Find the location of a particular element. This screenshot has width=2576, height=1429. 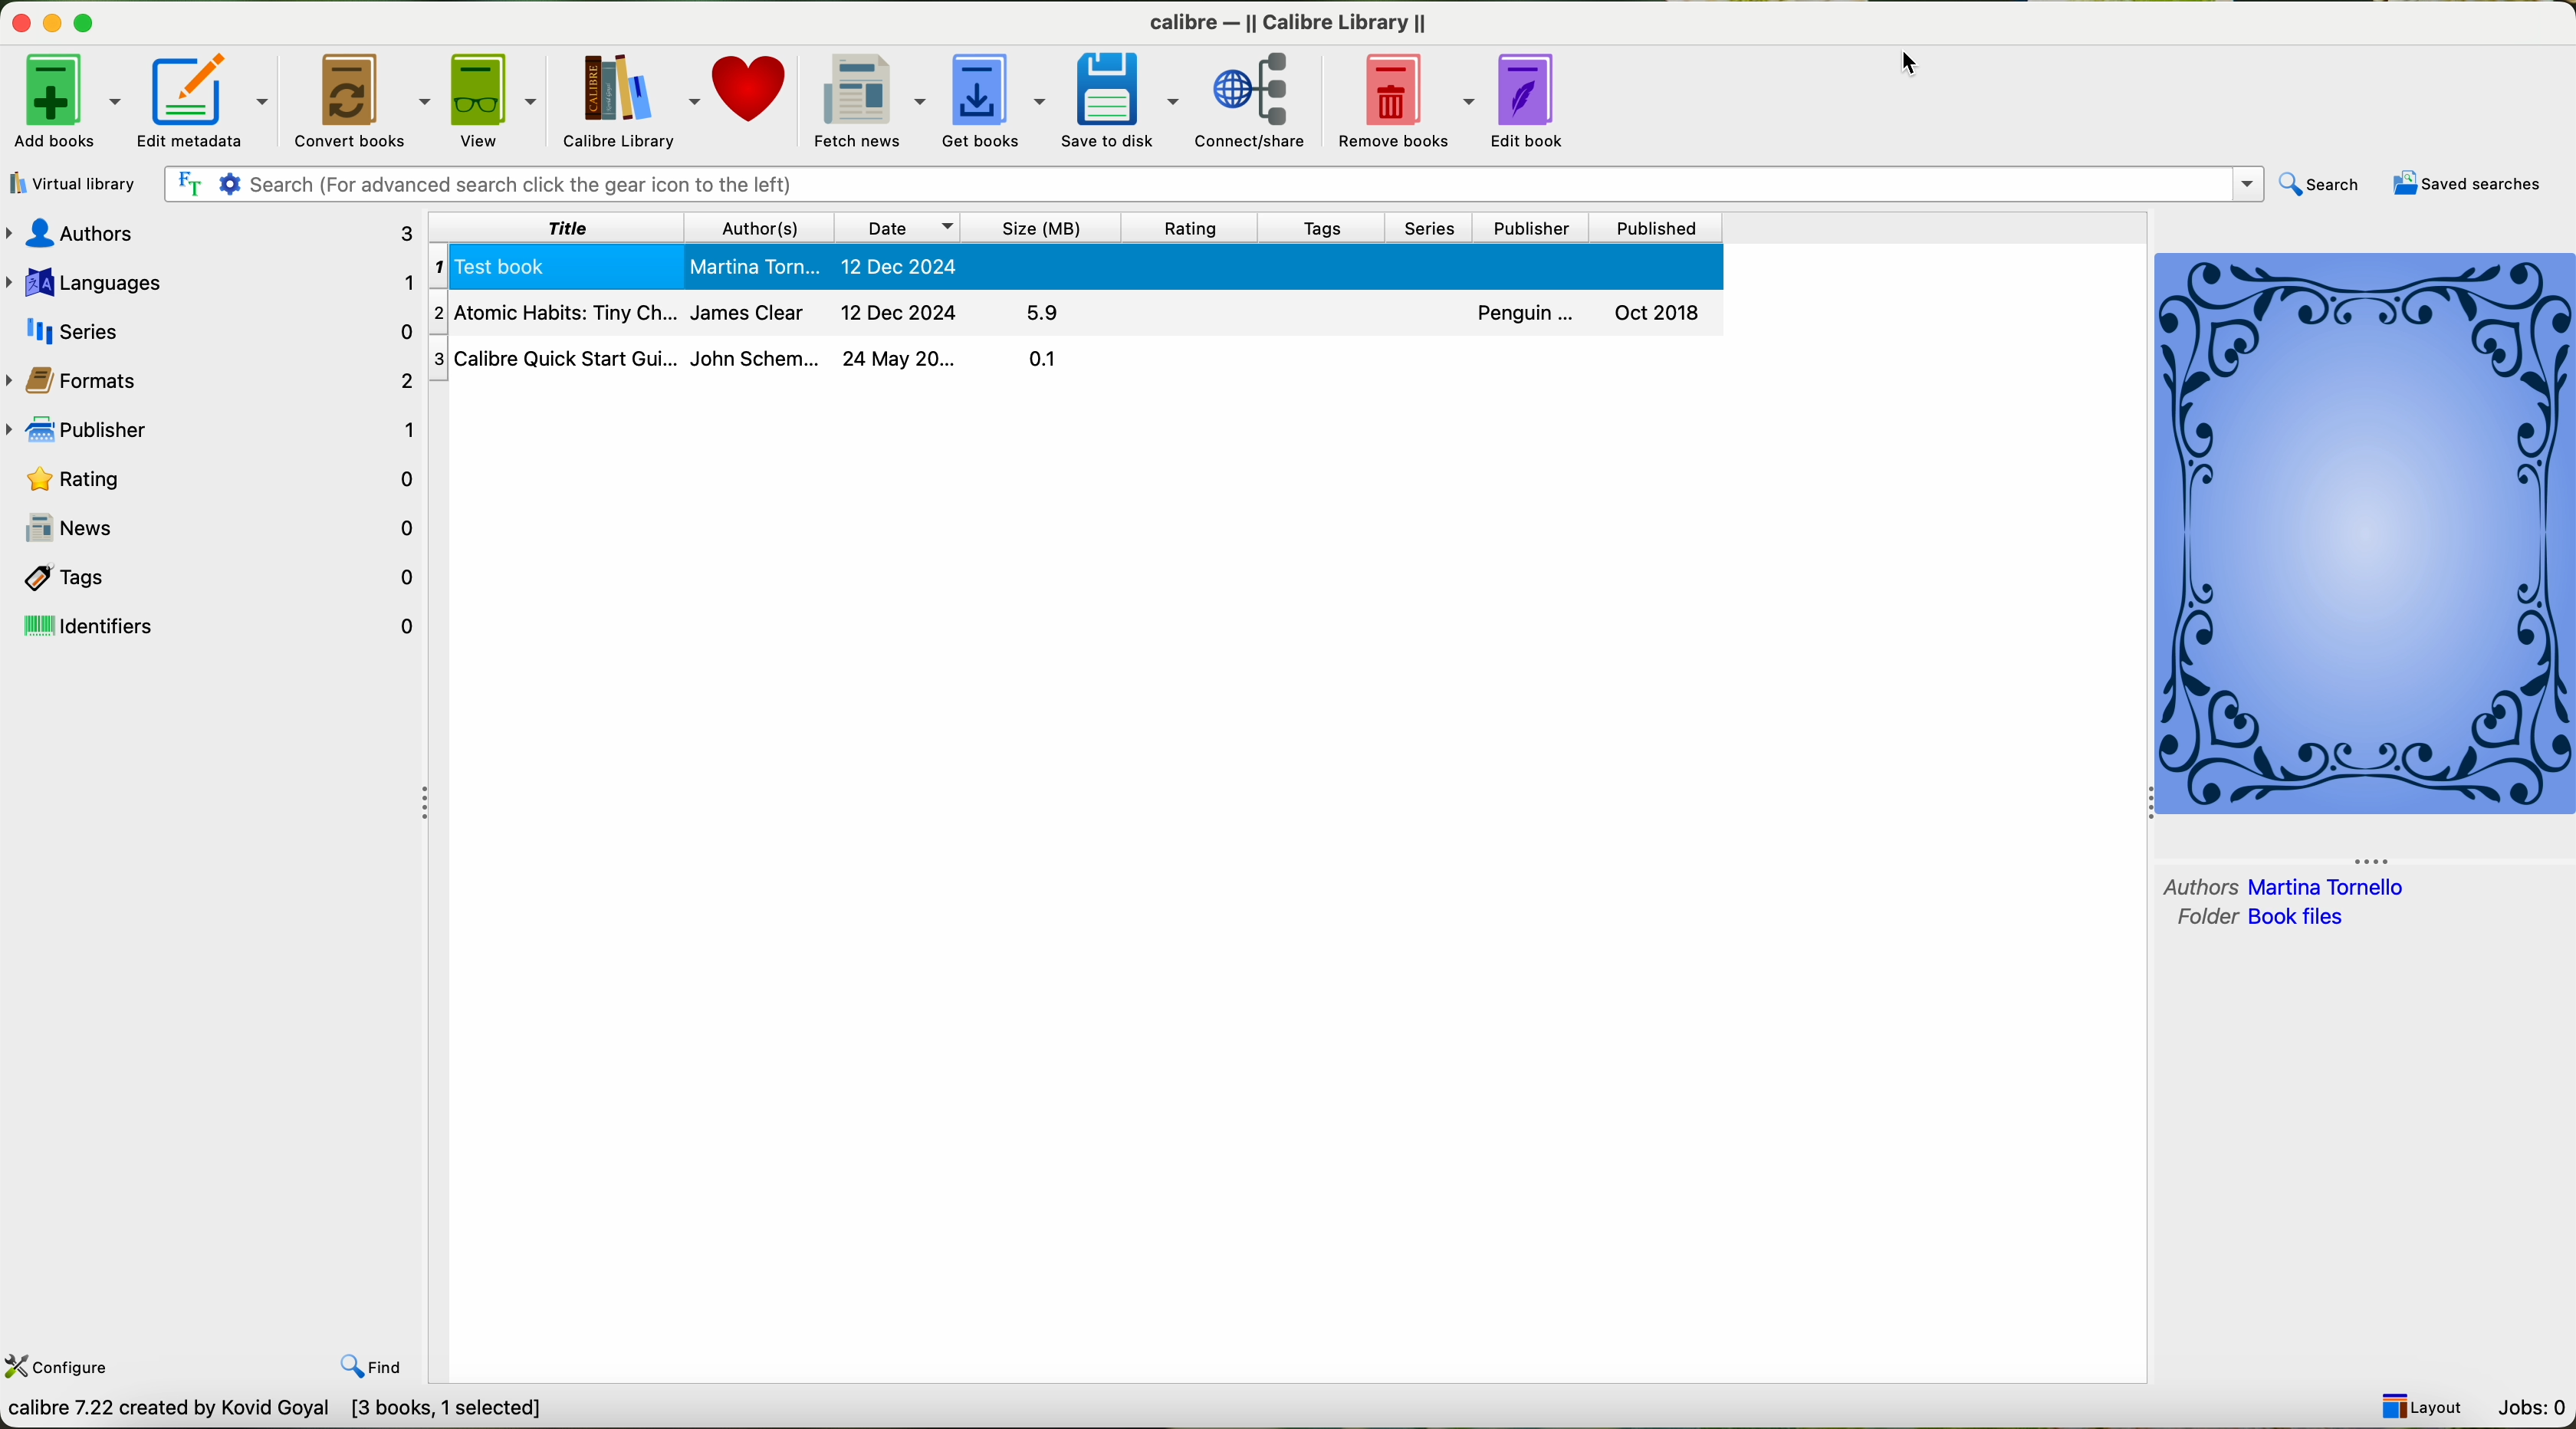

size is located at coordinates (1043, 228).